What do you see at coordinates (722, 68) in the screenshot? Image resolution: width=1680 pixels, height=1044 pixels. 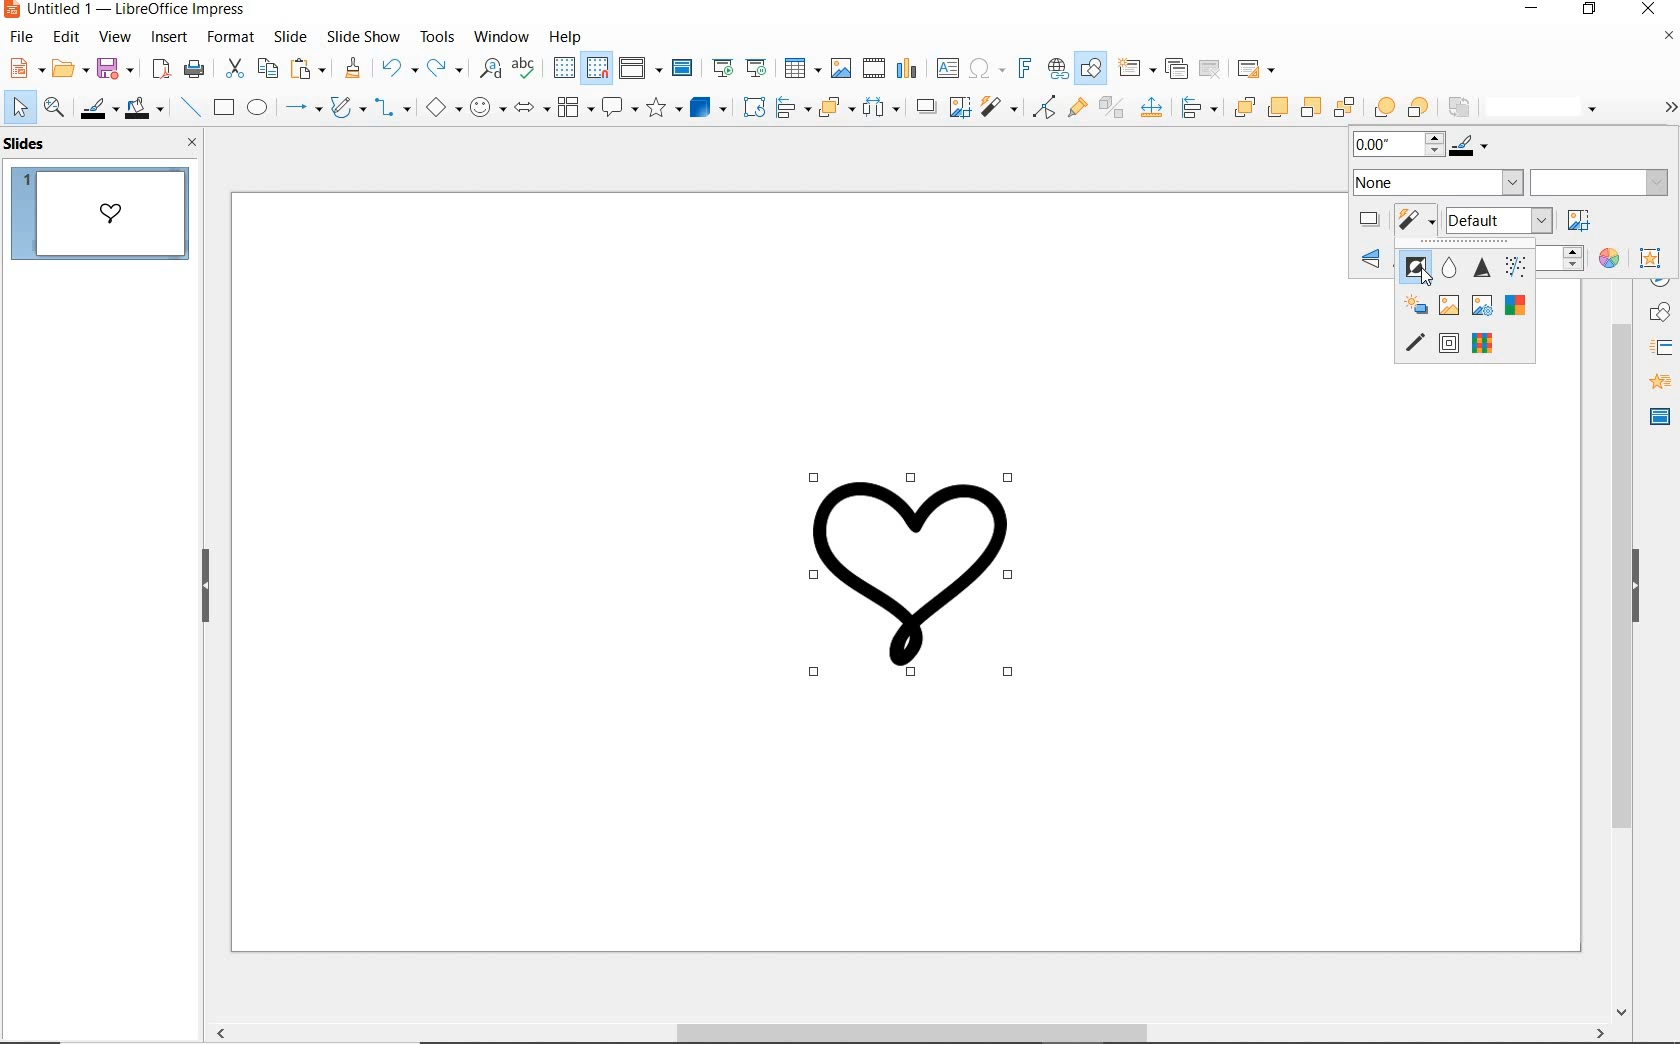 I see `start from first slide` at bounding box center [722, 68].